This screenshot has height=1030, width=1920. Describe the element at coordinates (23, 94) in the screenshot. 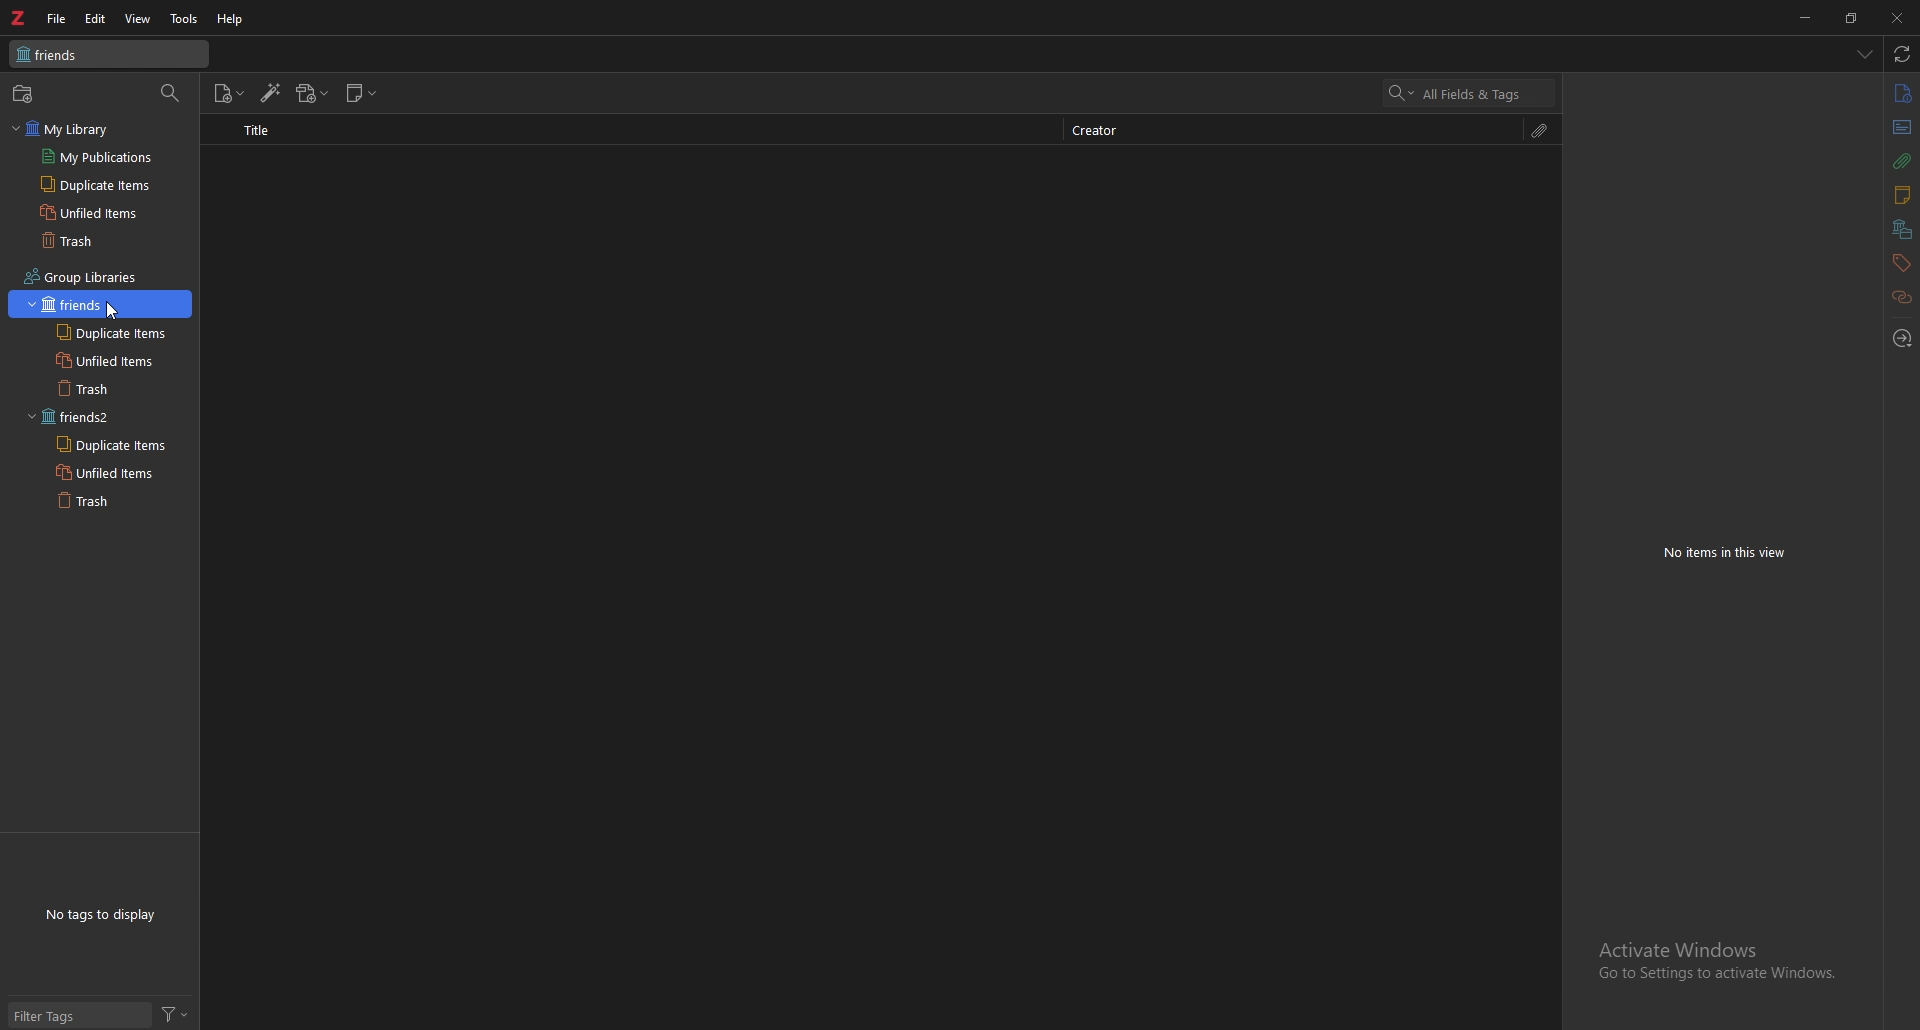

I see `new collection` at that location.